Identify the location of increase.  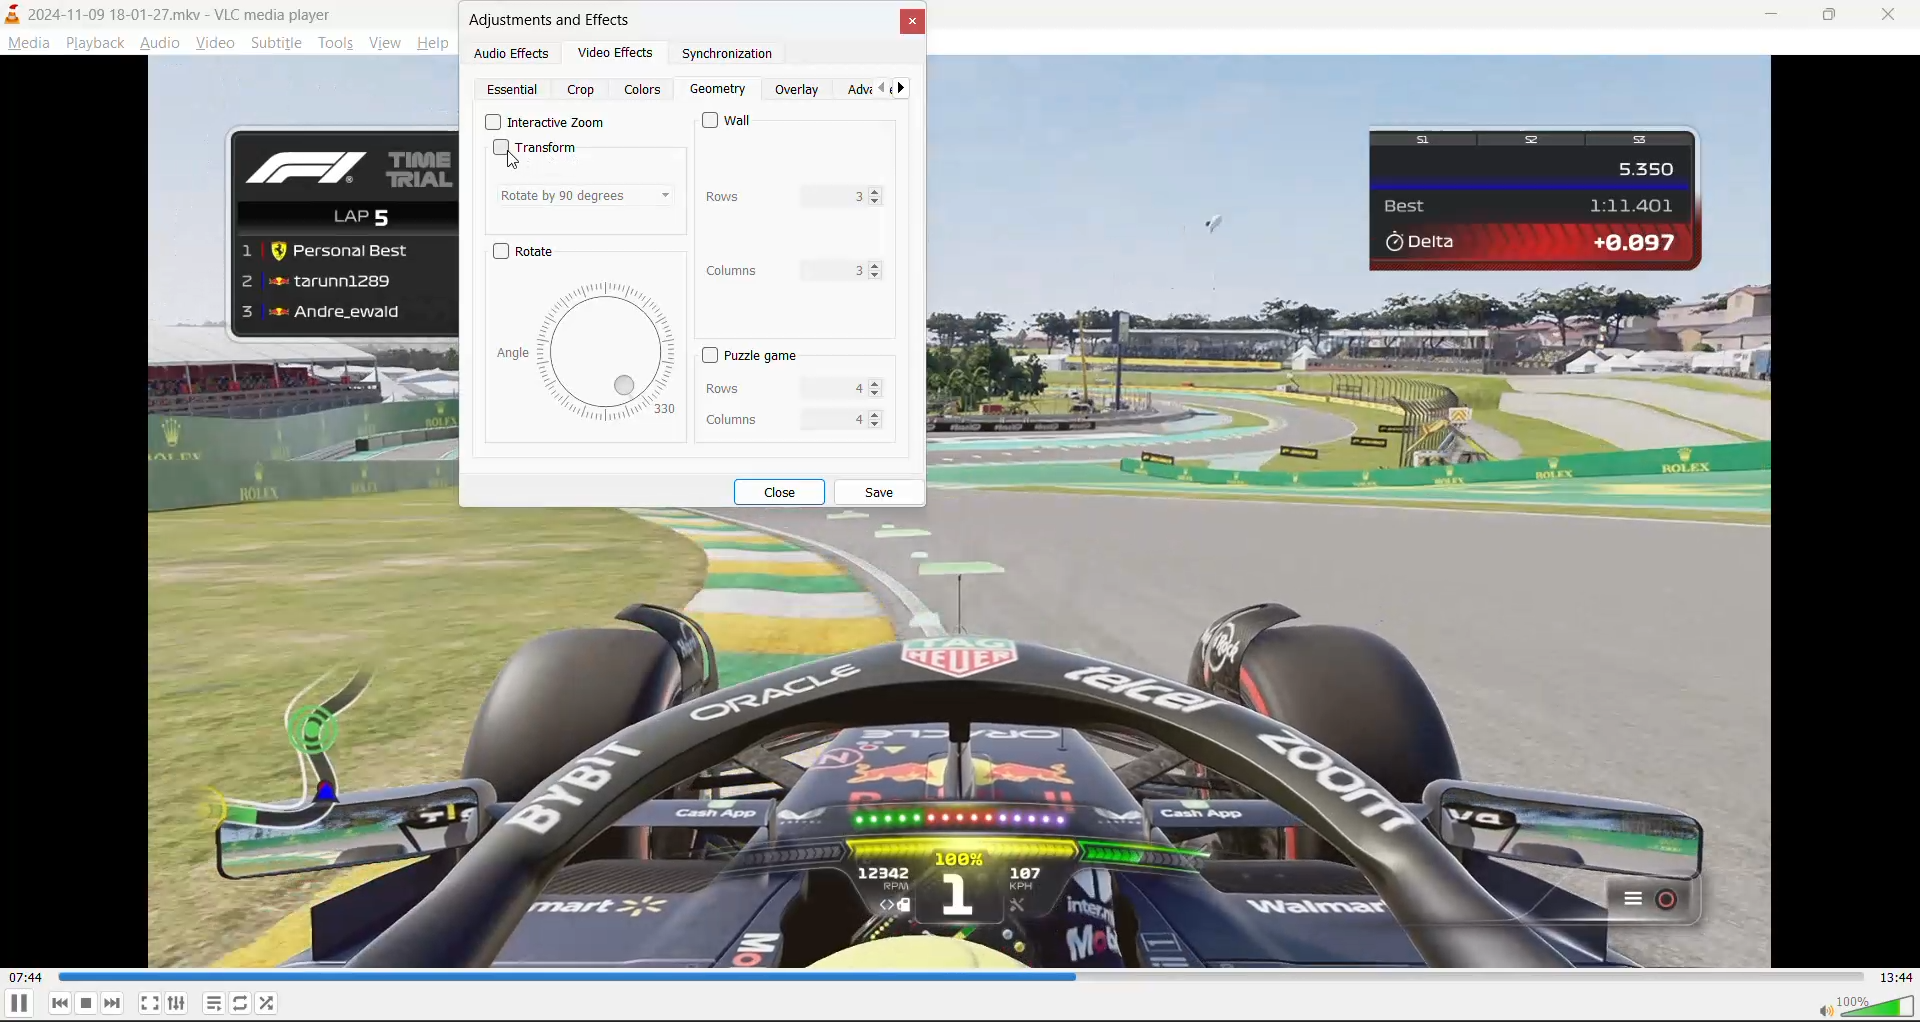
(880, 383).